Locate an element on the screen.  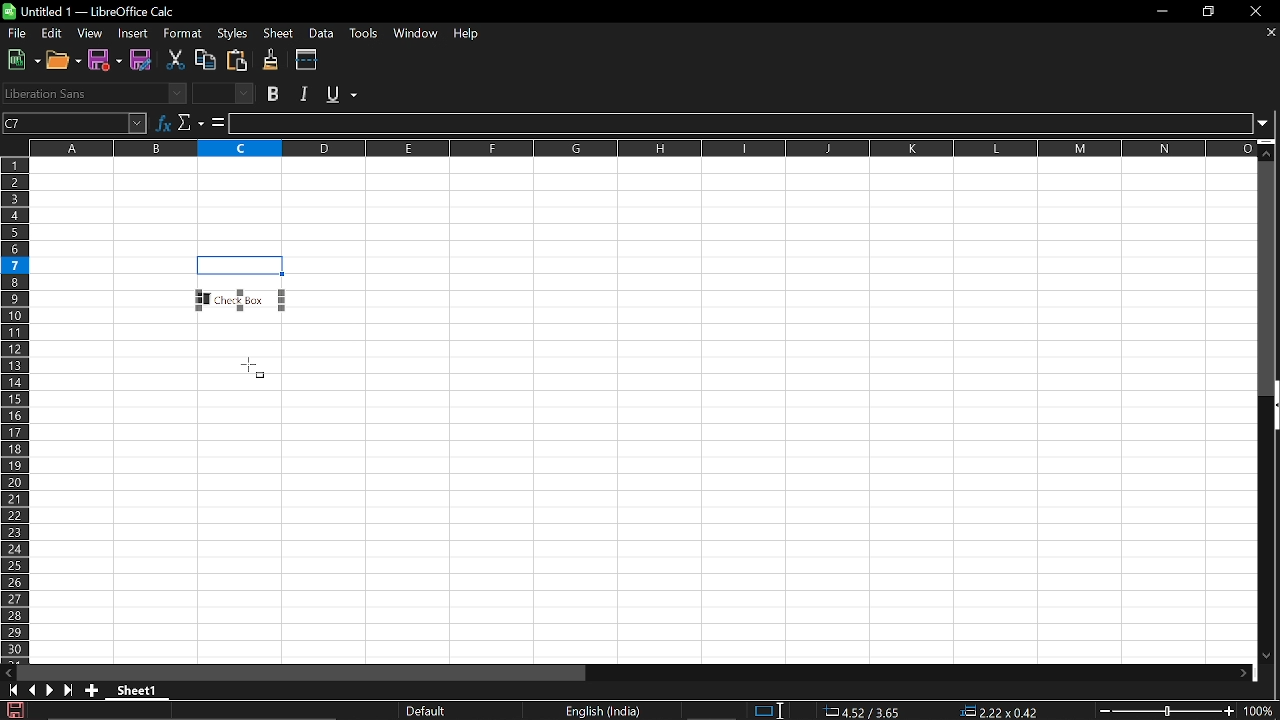
Previous sheet is located at coordinates (31, 690).